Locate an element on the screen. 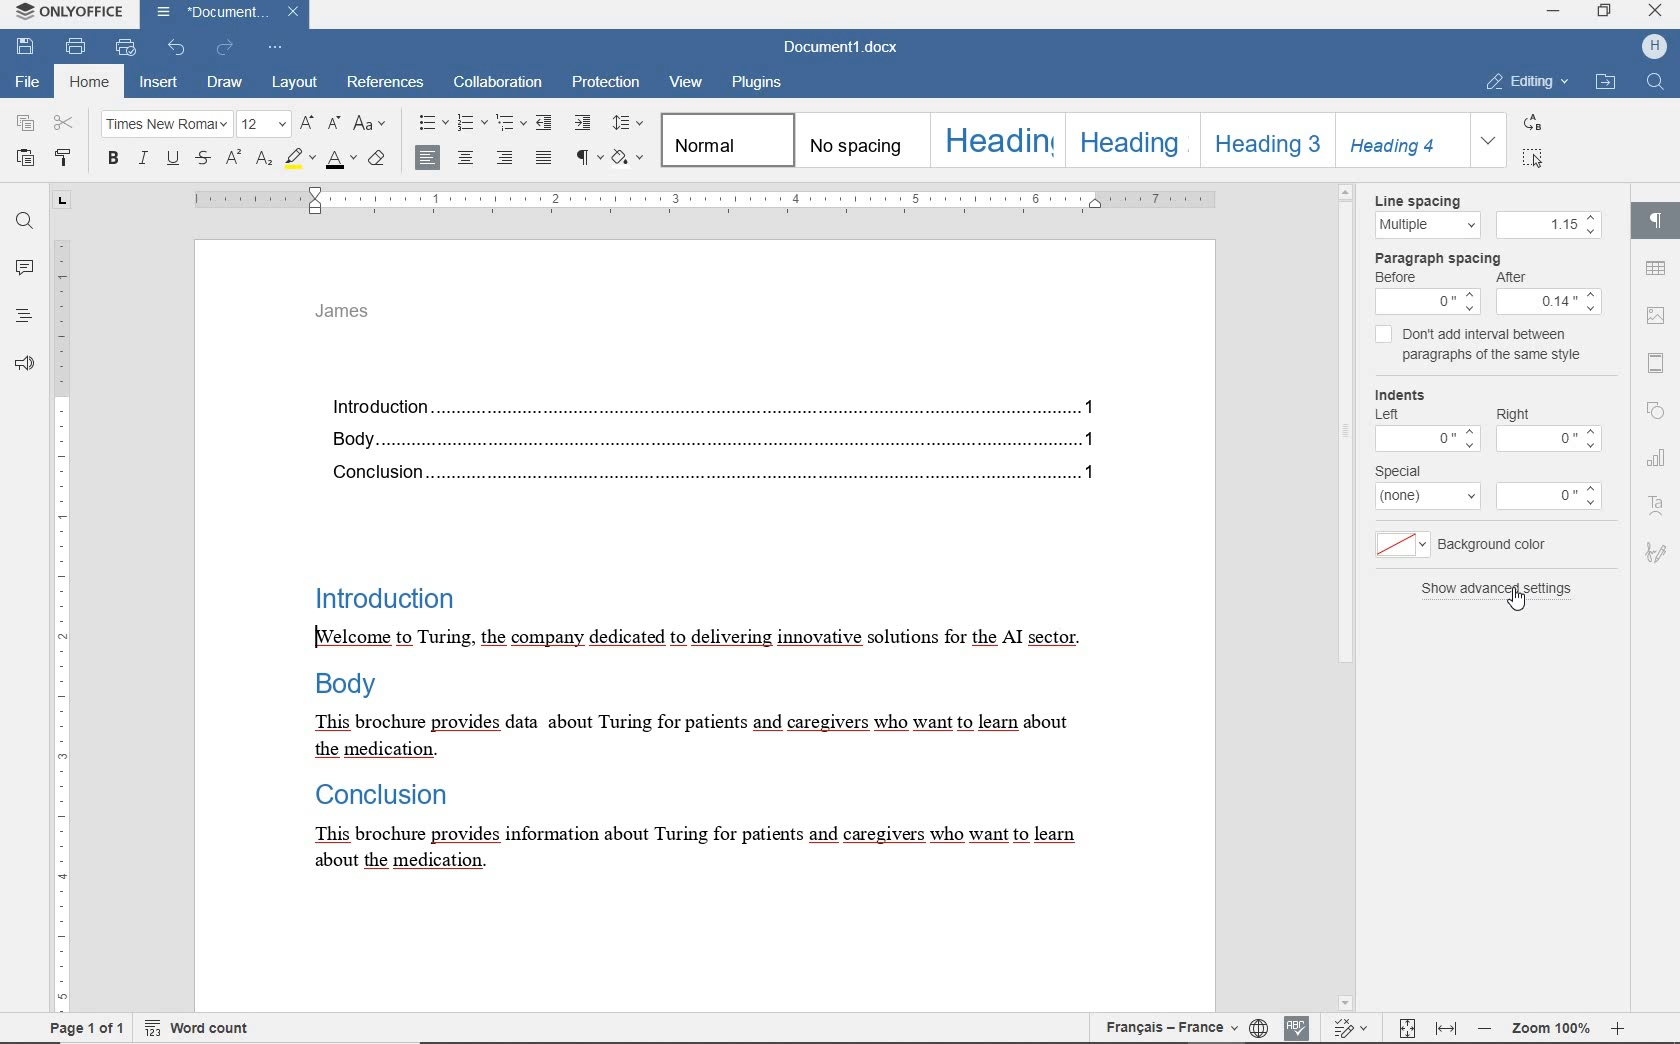  more options is located at coordinates (1425, 437).